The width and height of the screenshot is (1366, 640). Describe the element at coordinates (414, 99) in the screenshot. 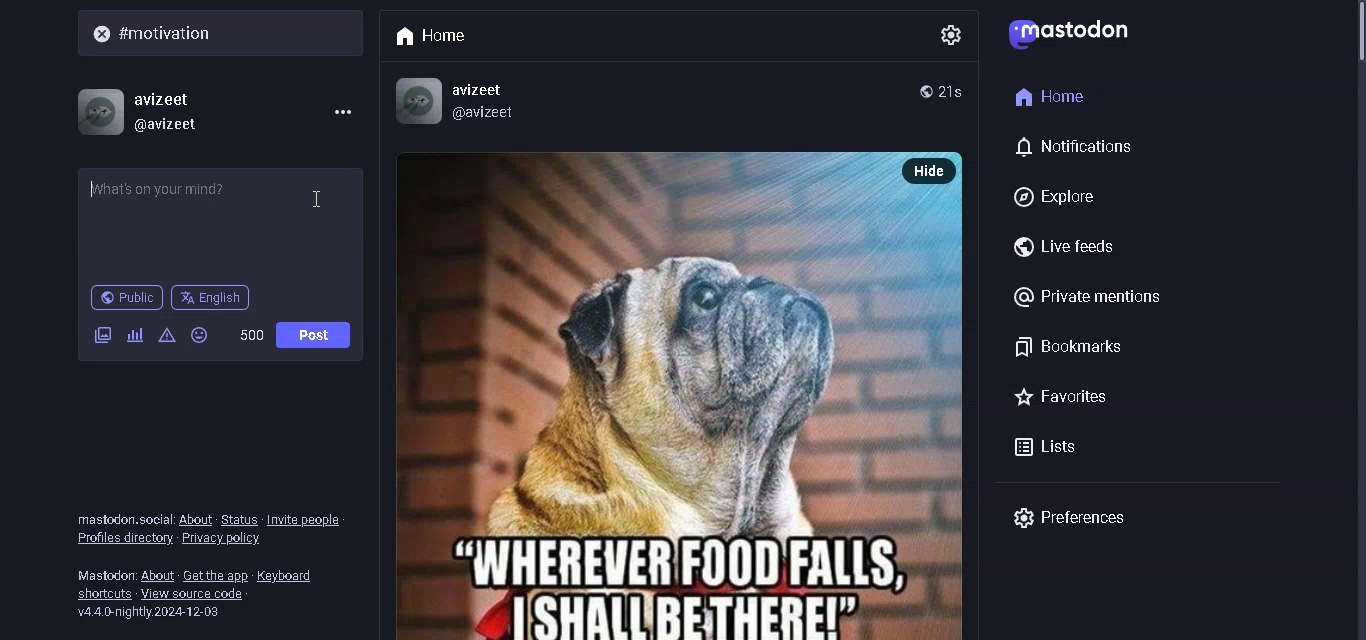

I see `profile picture` at that location.